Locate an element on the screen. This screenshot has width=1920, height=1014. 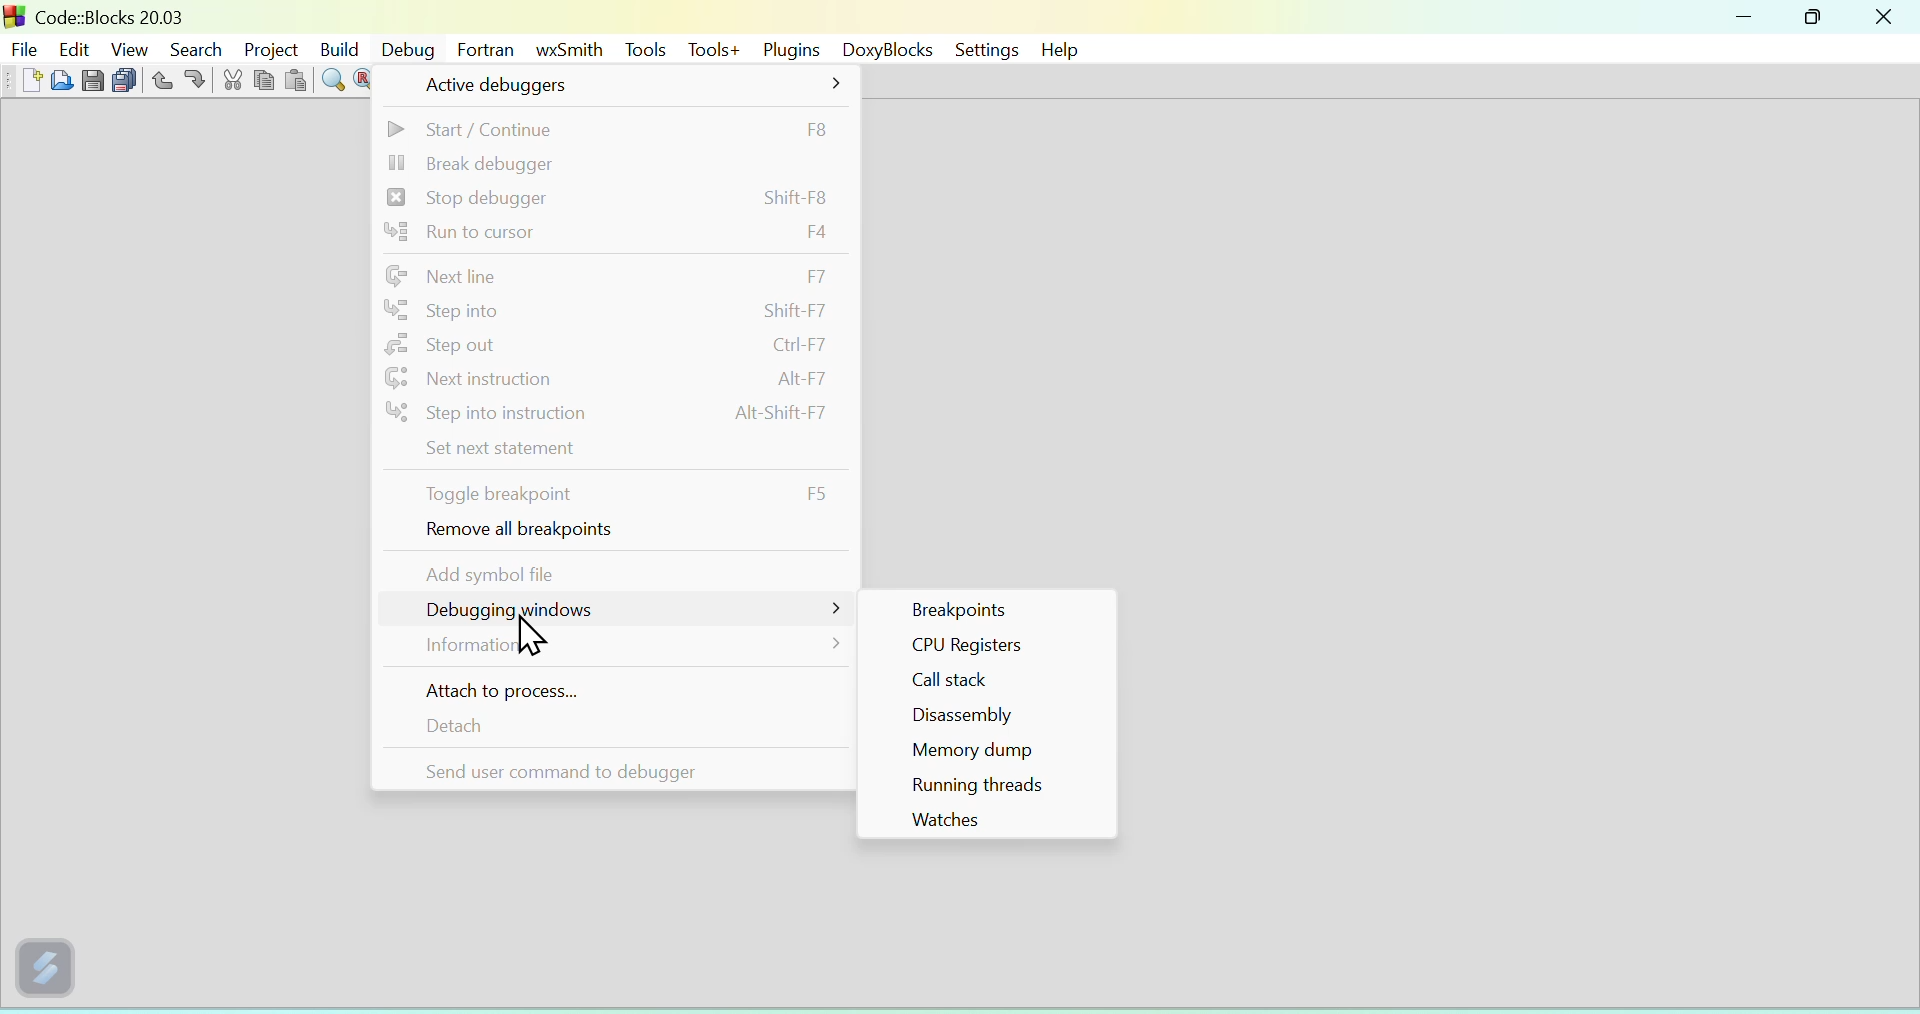
detach  is located at coordinates (609, 726).